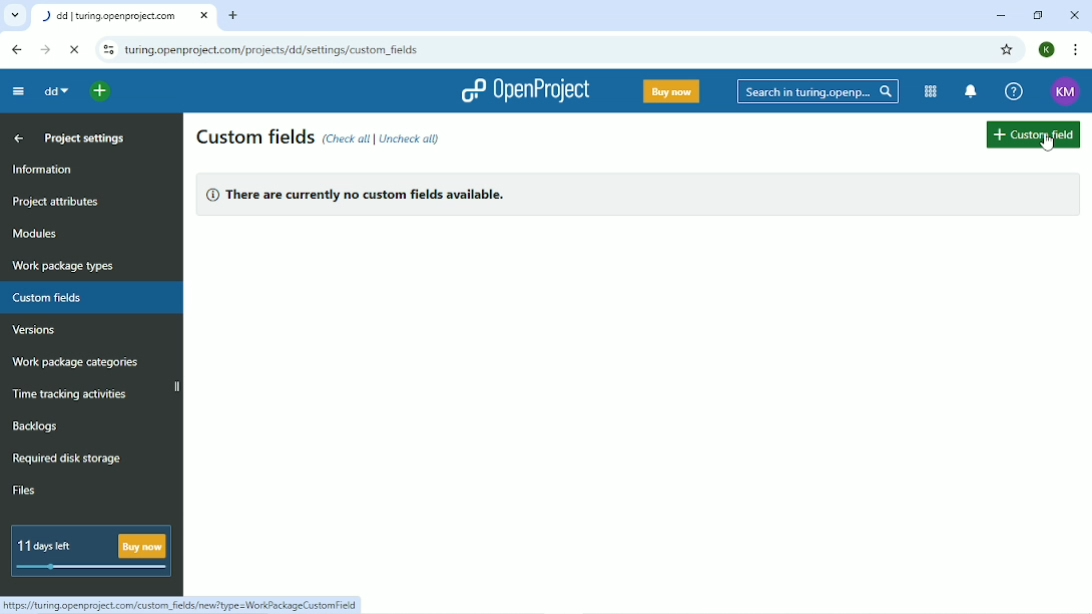  I want to click on All open | dd | turing.openproject.com, so click(125, 17).